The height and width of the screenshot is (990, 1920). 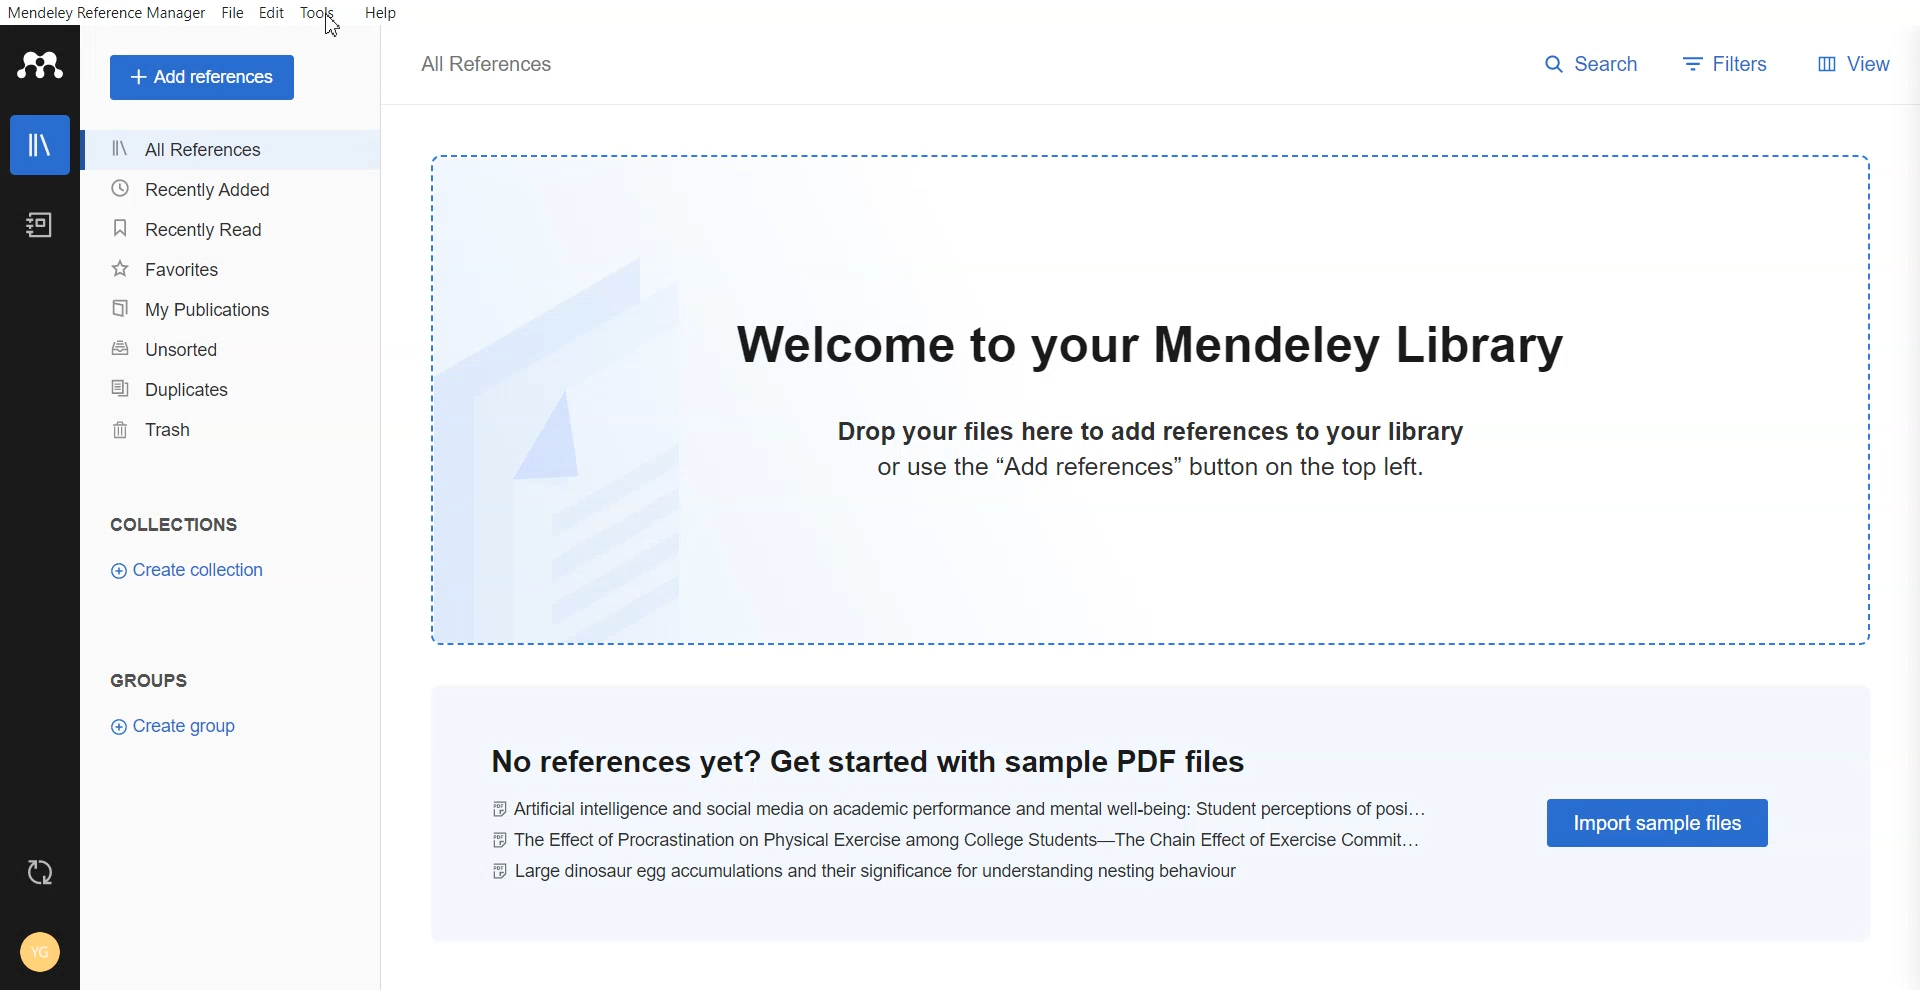 I want to click on My Publication, so click(x=230, y=308).